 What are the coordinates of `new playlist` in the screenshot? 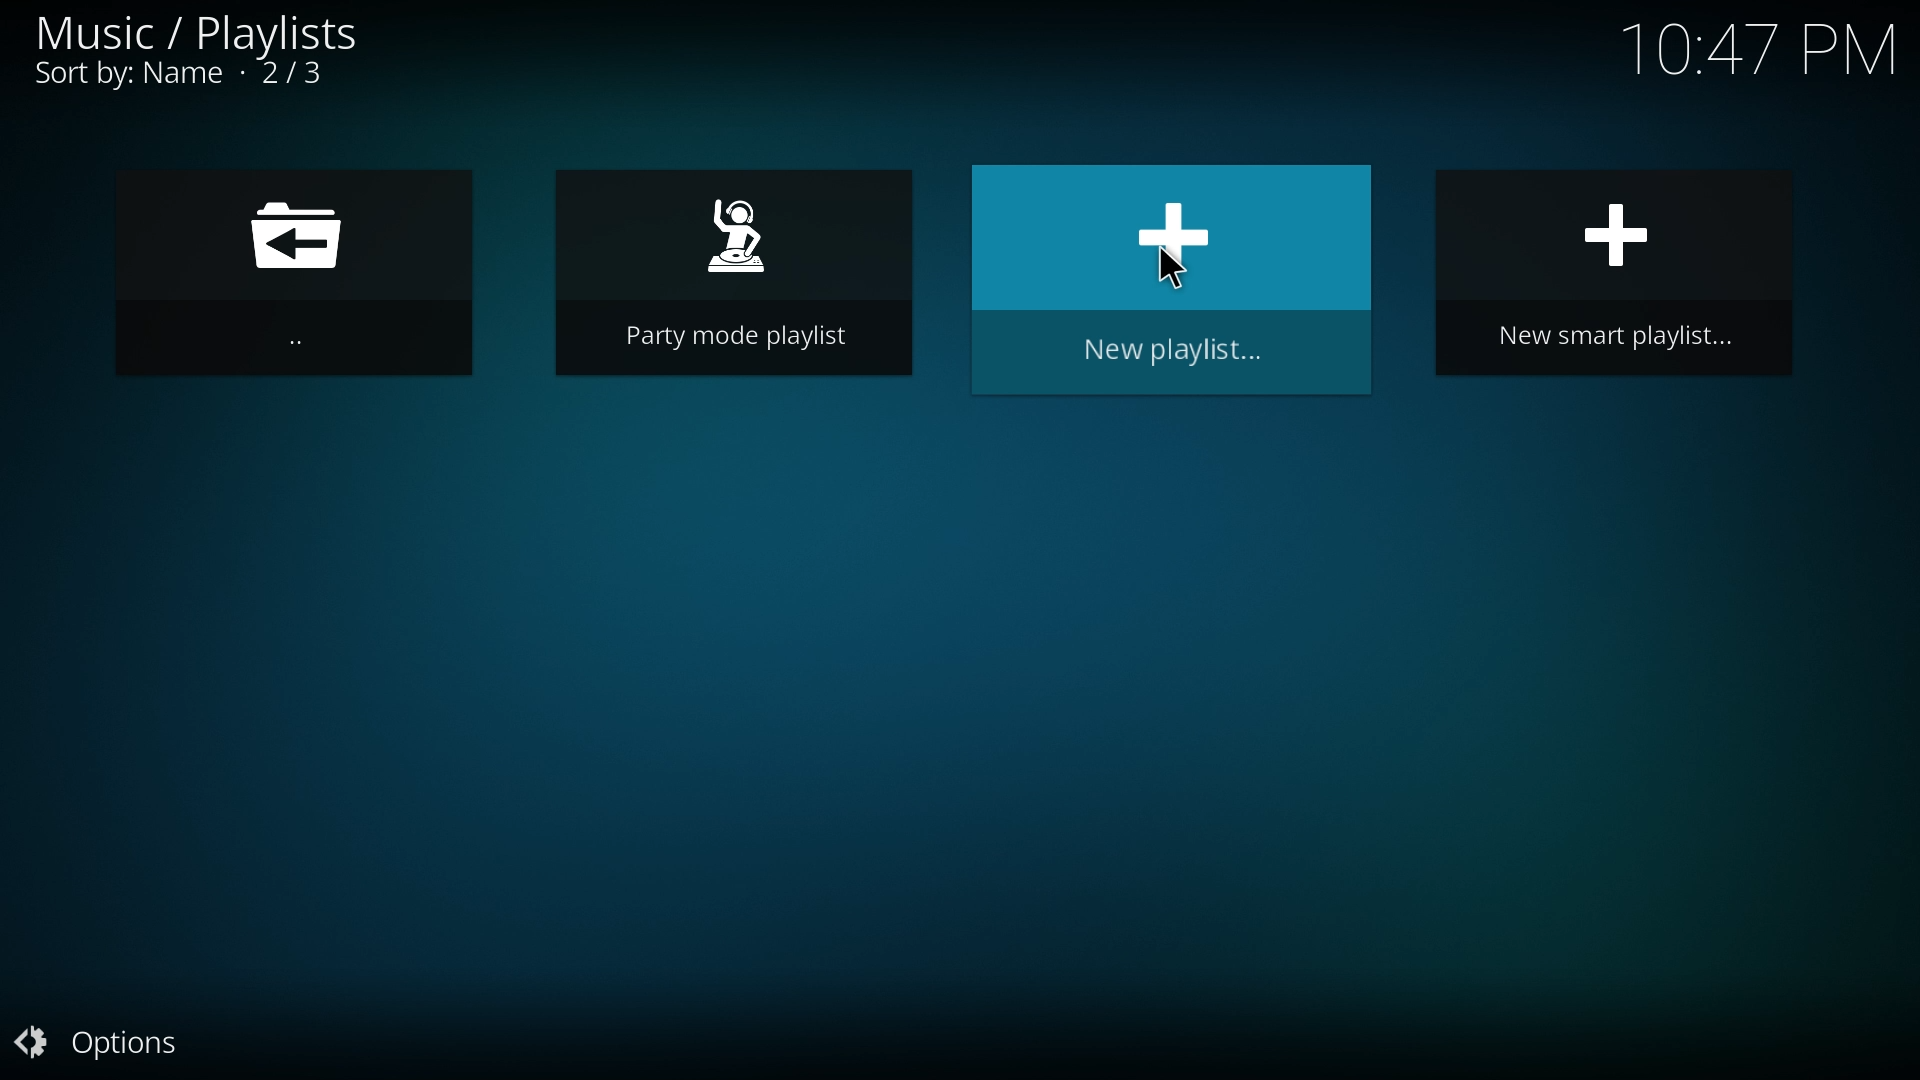 It's located at (1174, 350).